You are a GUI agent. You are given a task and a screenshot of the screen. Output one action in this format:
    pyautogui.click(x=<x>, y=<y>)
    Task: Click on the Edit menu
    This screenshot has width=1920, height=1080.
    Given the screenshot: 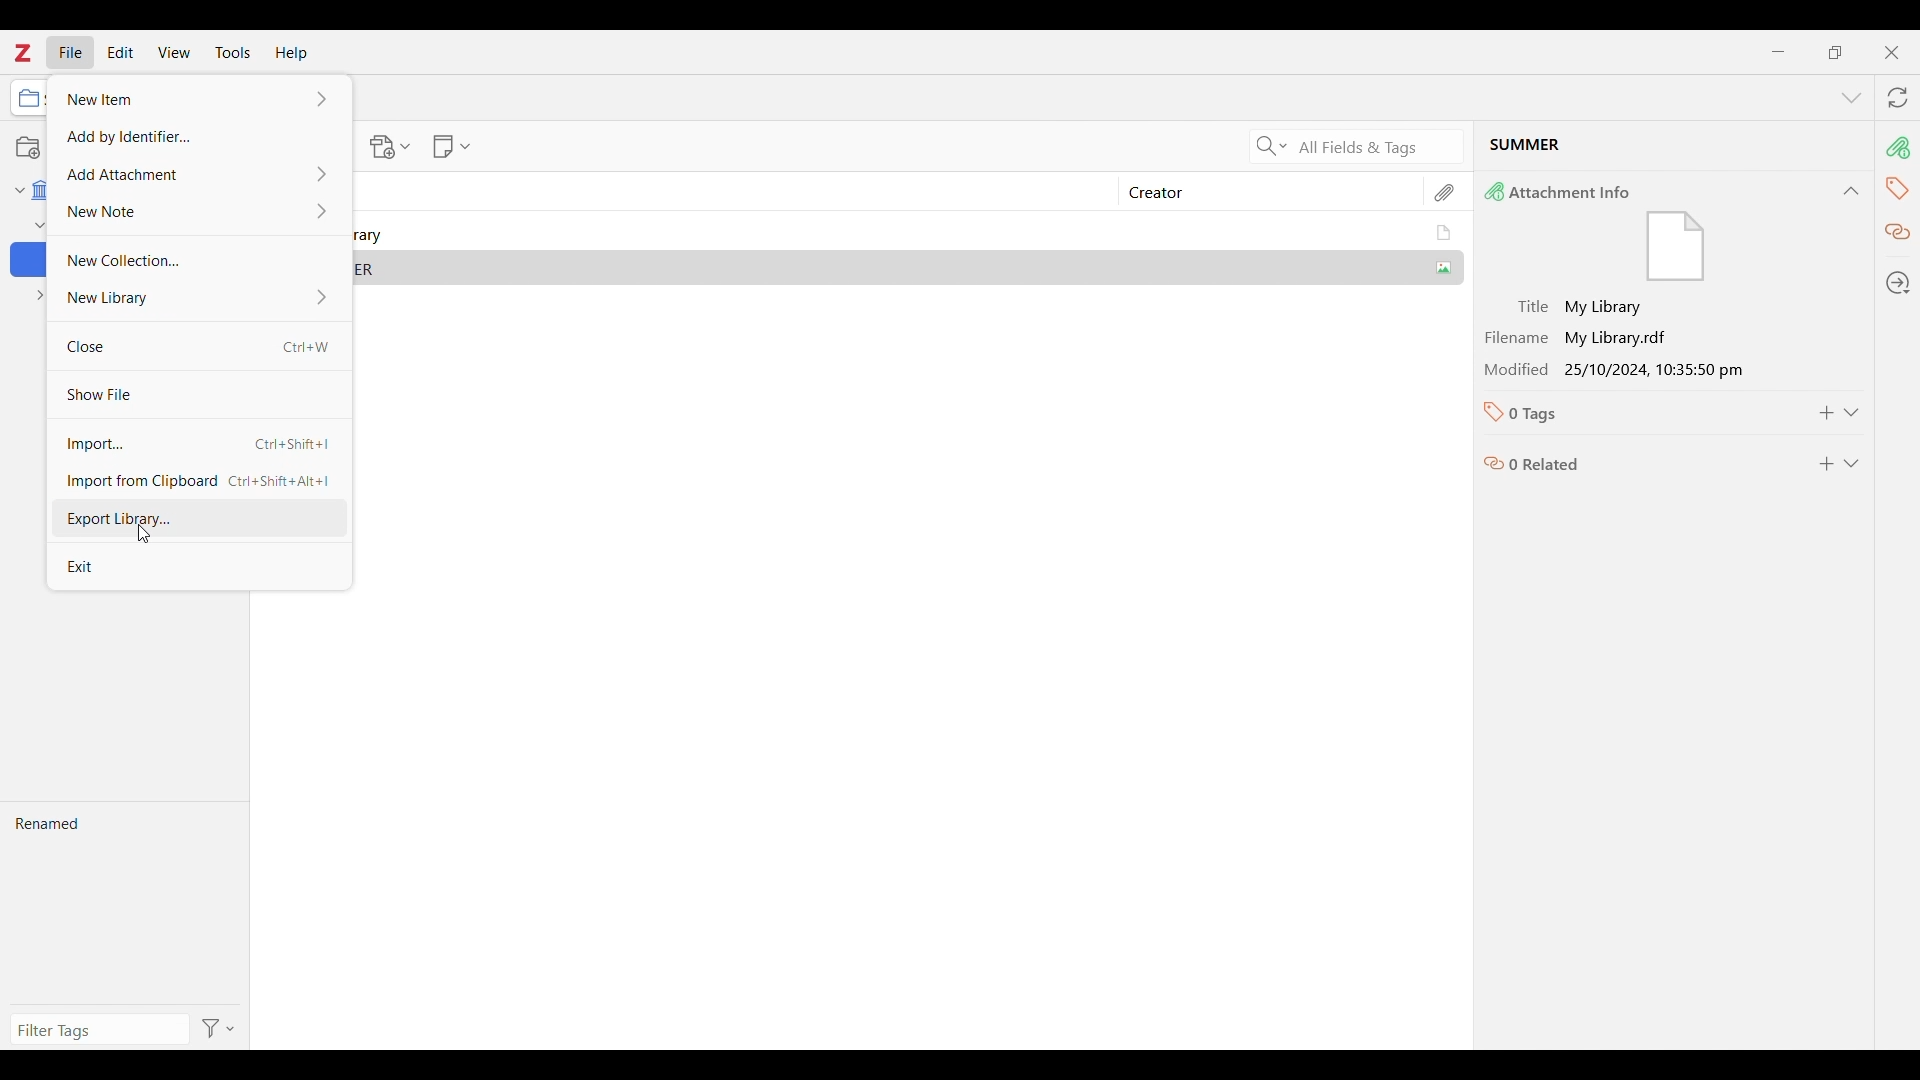 What is the action you would take?
    pyautogui.click(x=120, y=52)
    